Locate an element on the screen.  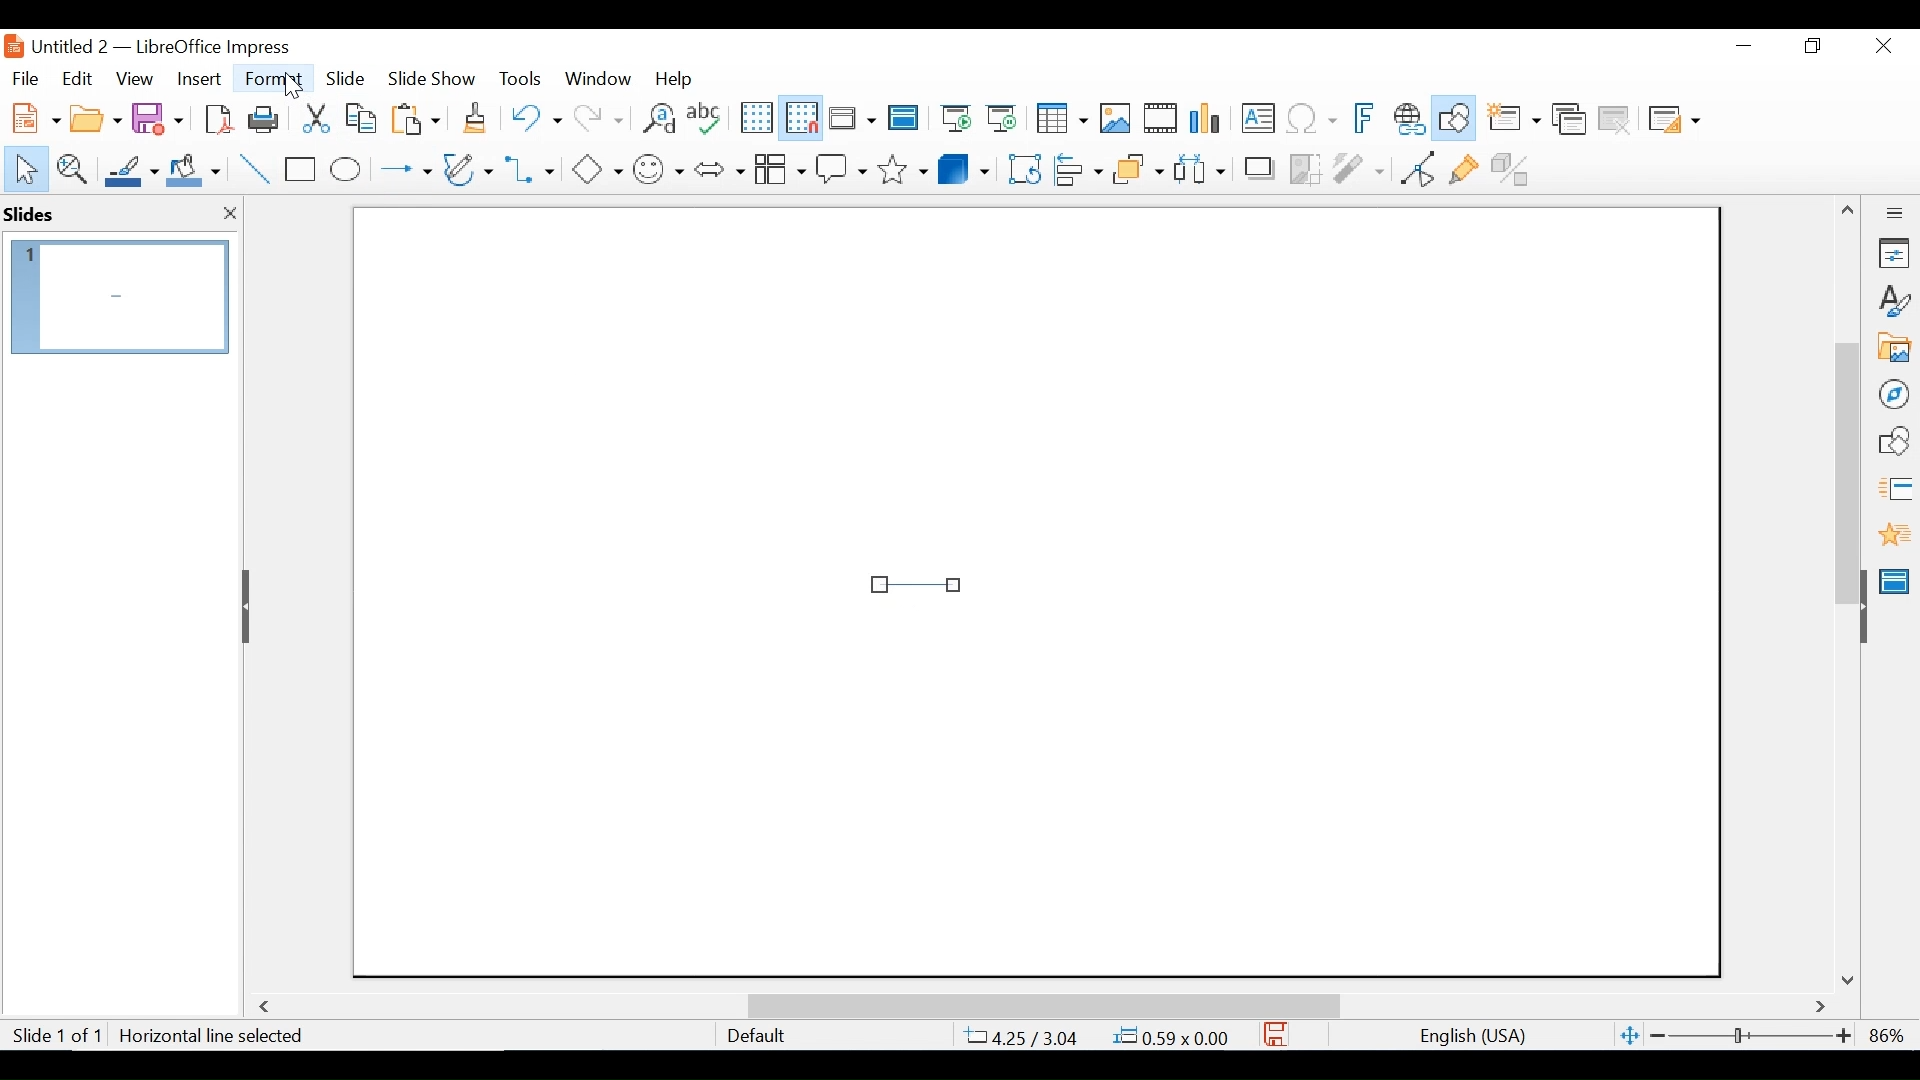
English(USA) is located at coordinates (1463, 1036).